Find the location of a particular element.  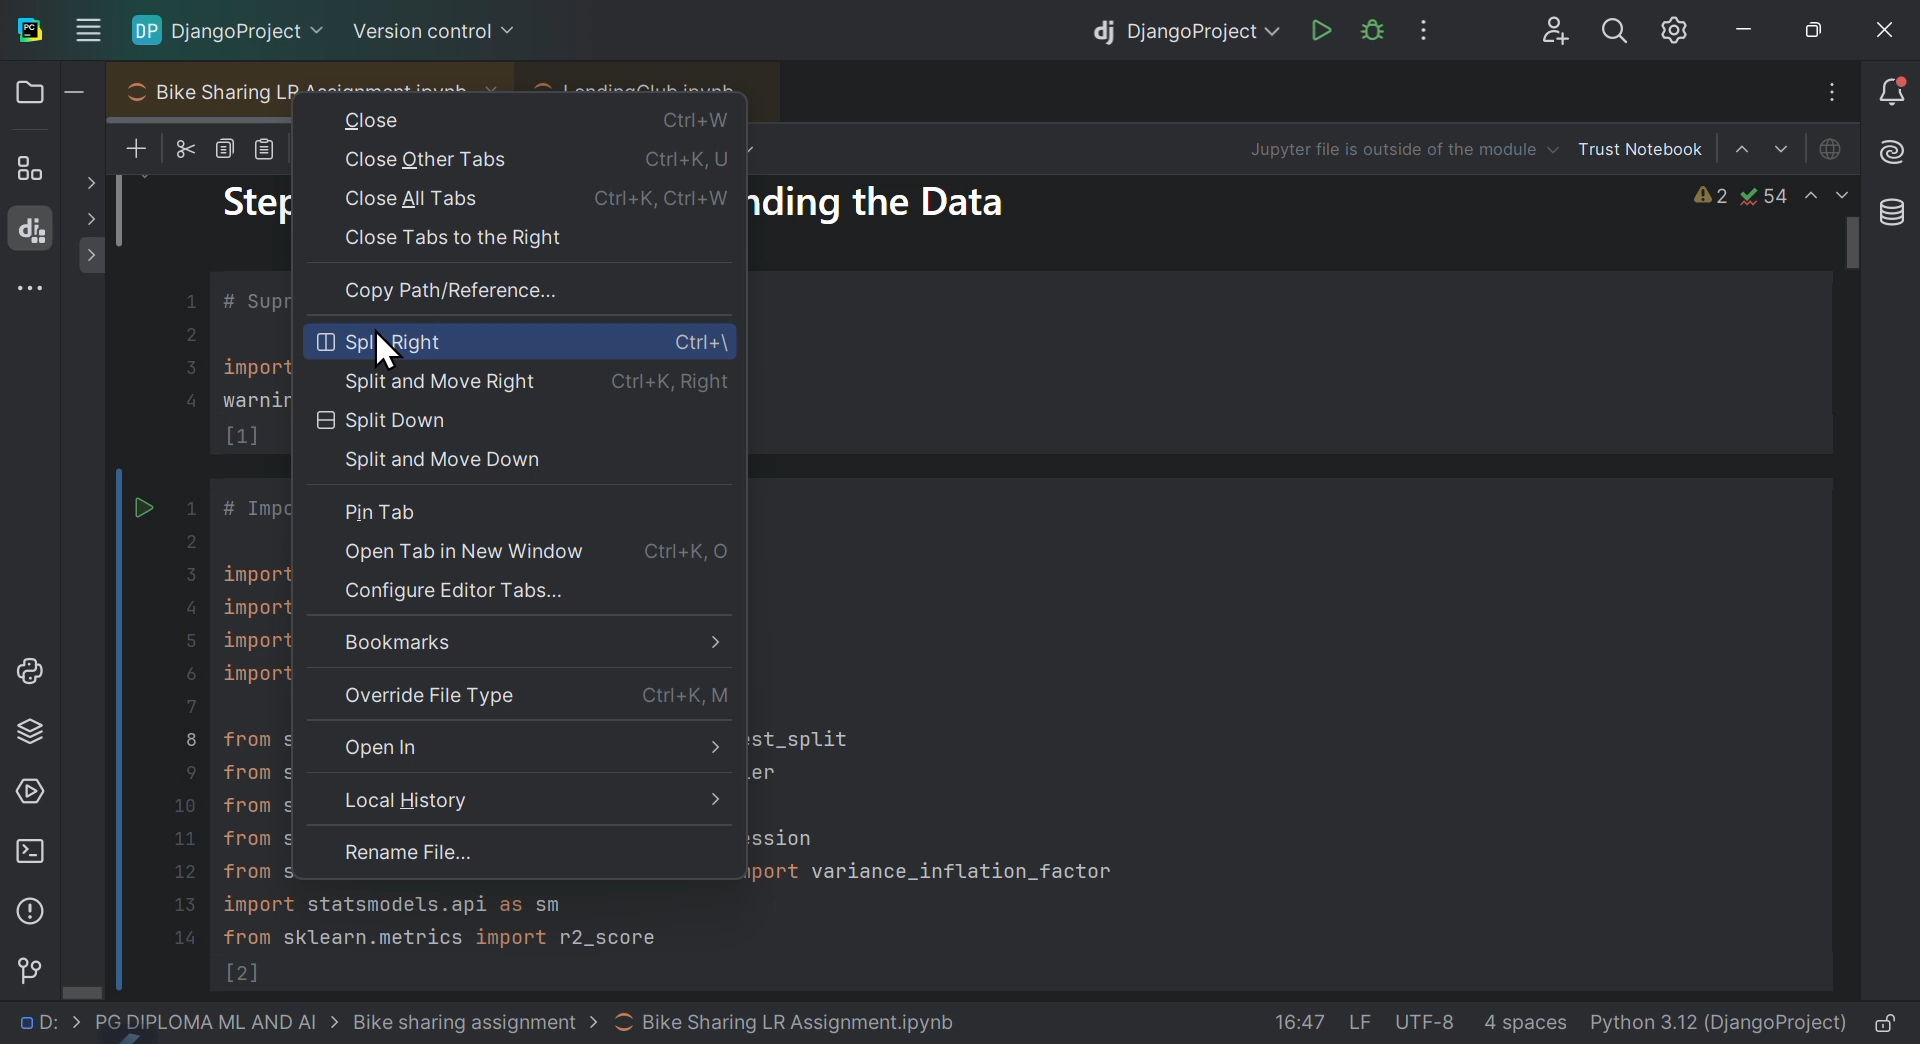

project code is located at coordinates (206, 533).